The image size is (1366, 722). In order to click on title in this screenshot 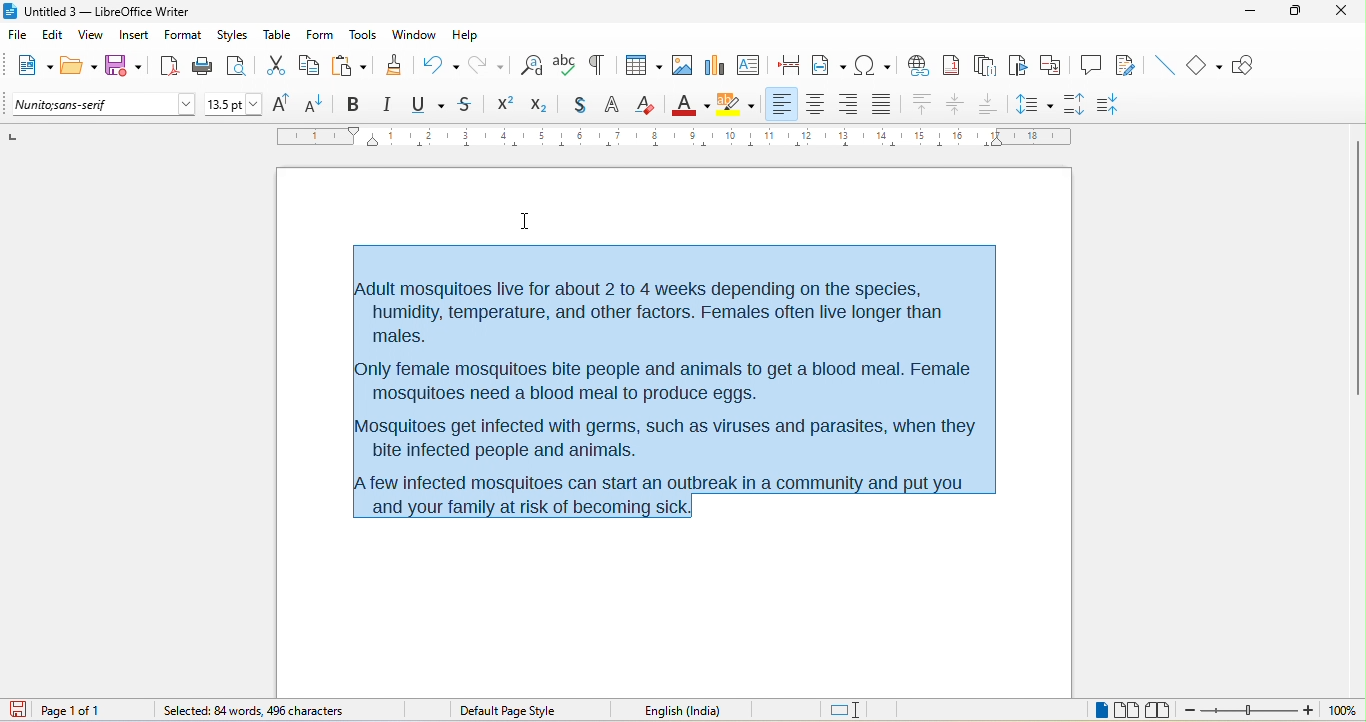, I will do `click(97, 12)`.